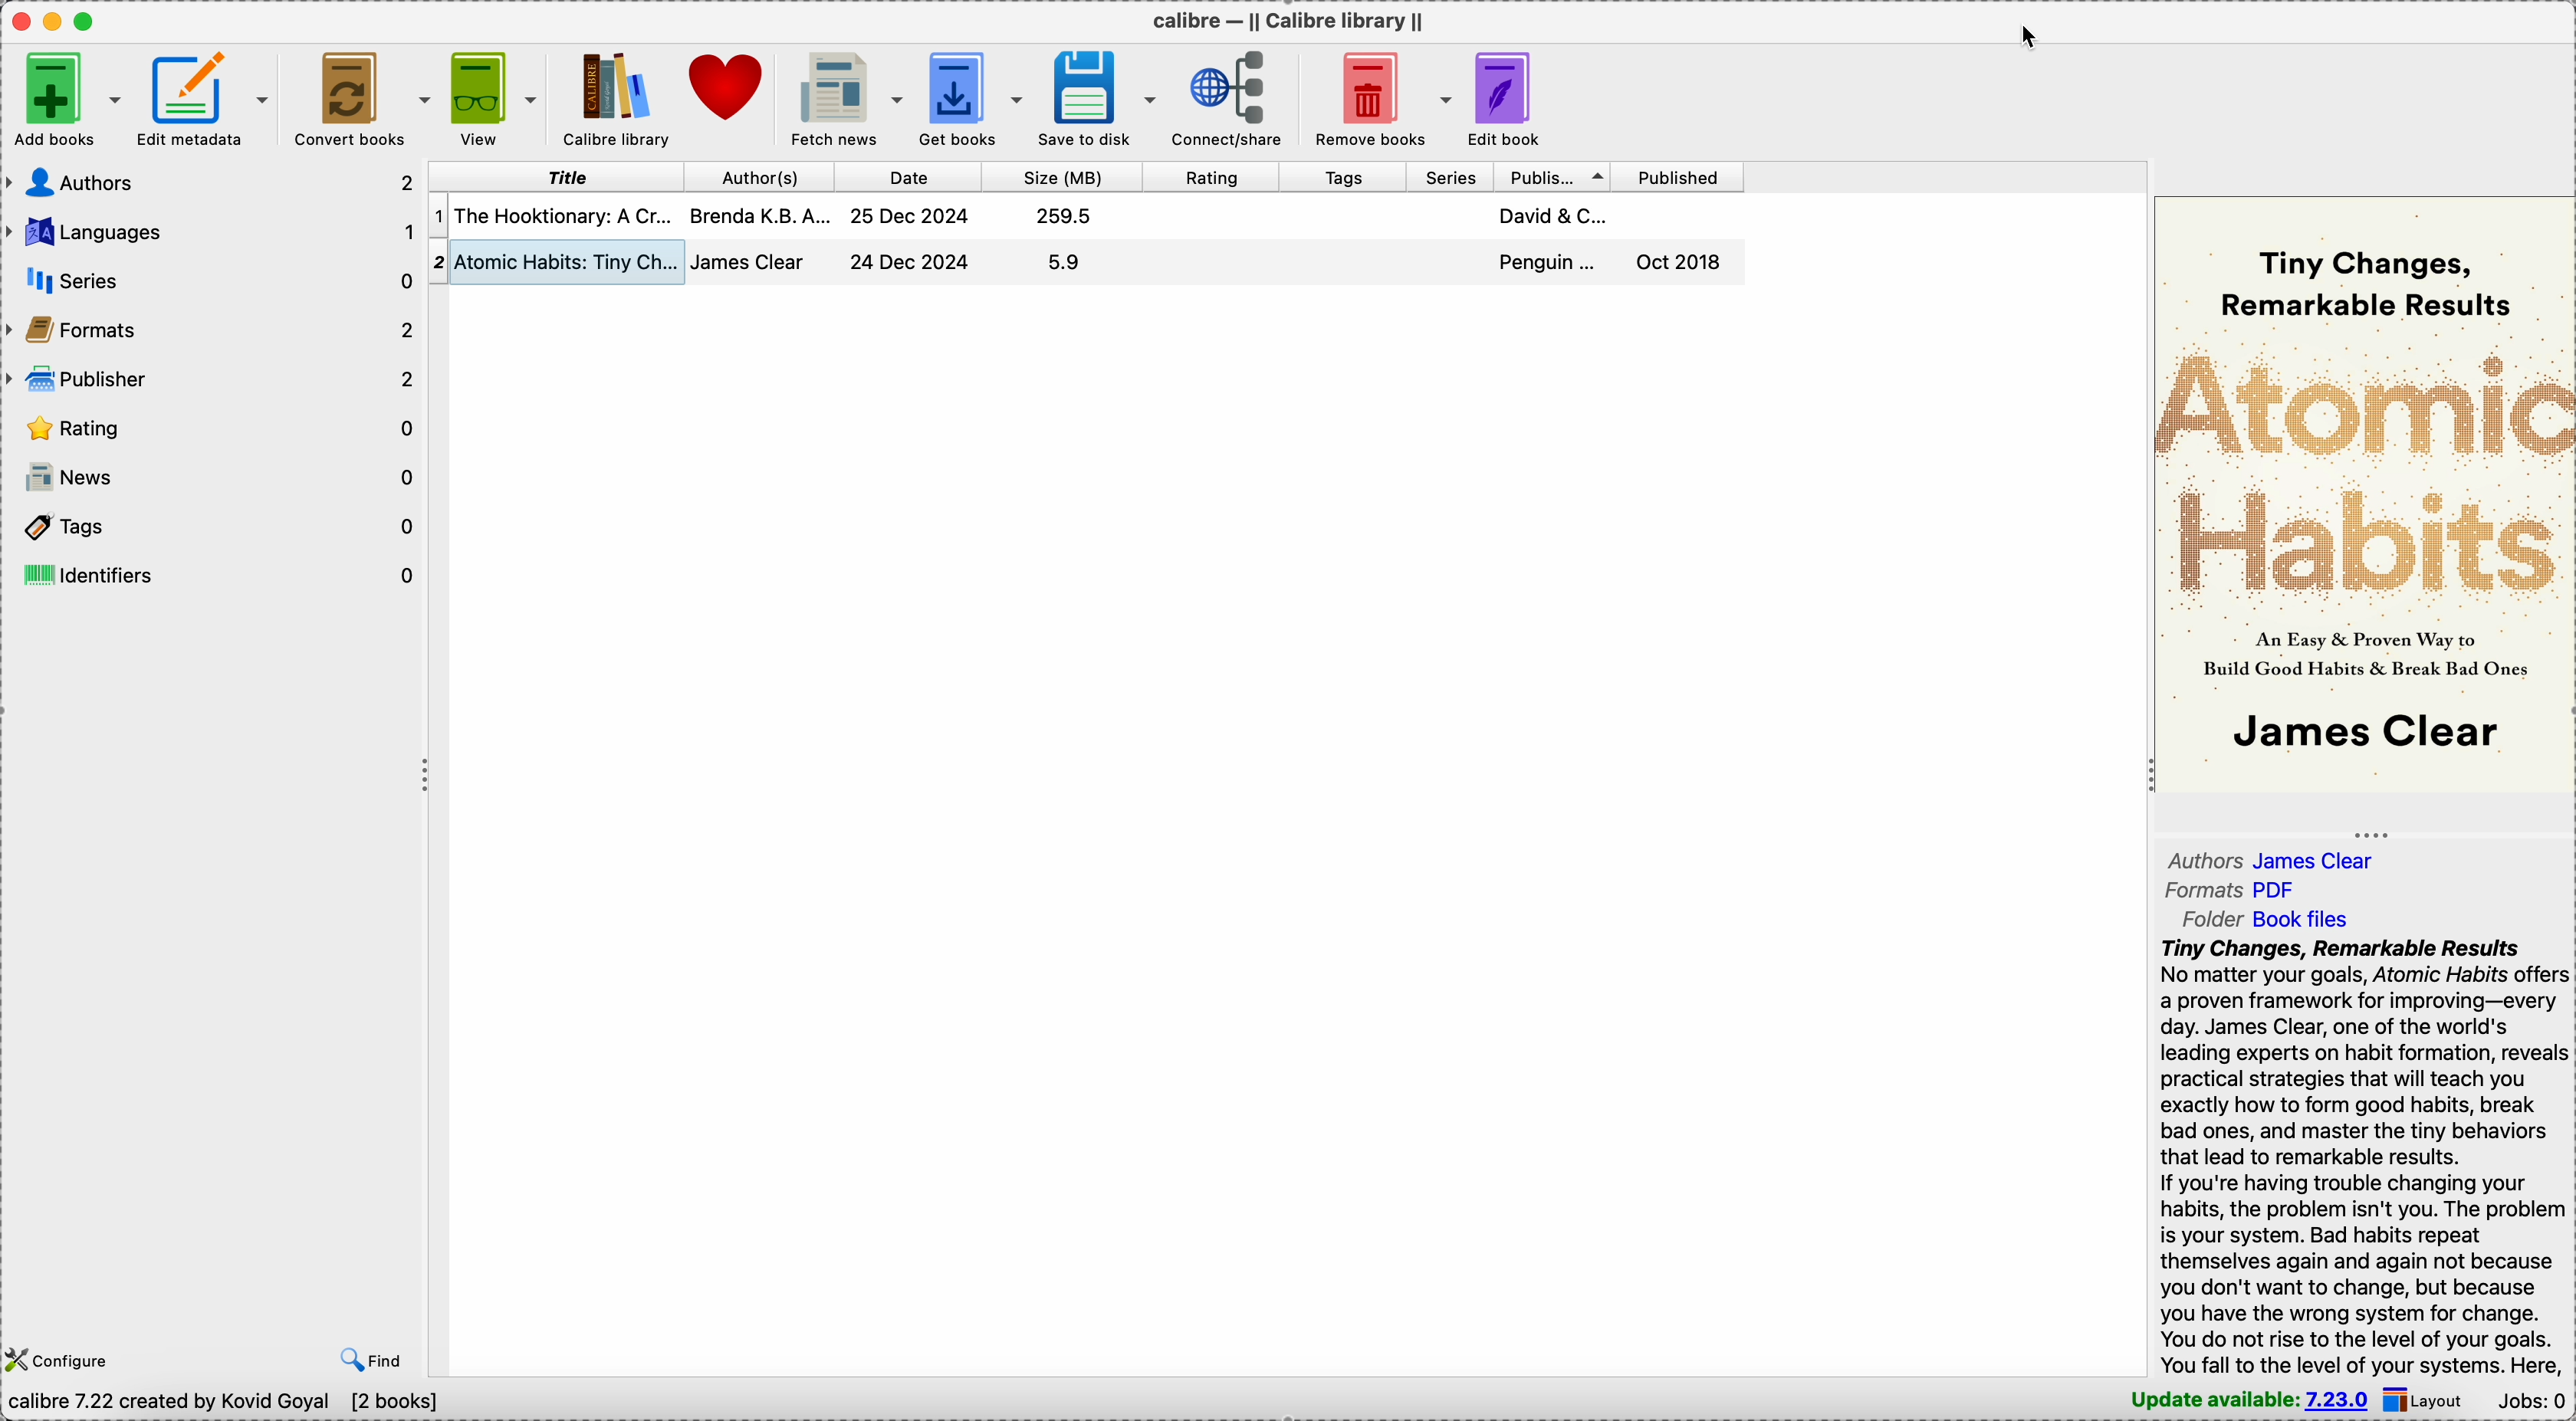 Image resolution: width=2576 pixels, height=1421 pixels. Describe the element at coordinates (61, 1360) in the screenshot. I see `configure` at that location.